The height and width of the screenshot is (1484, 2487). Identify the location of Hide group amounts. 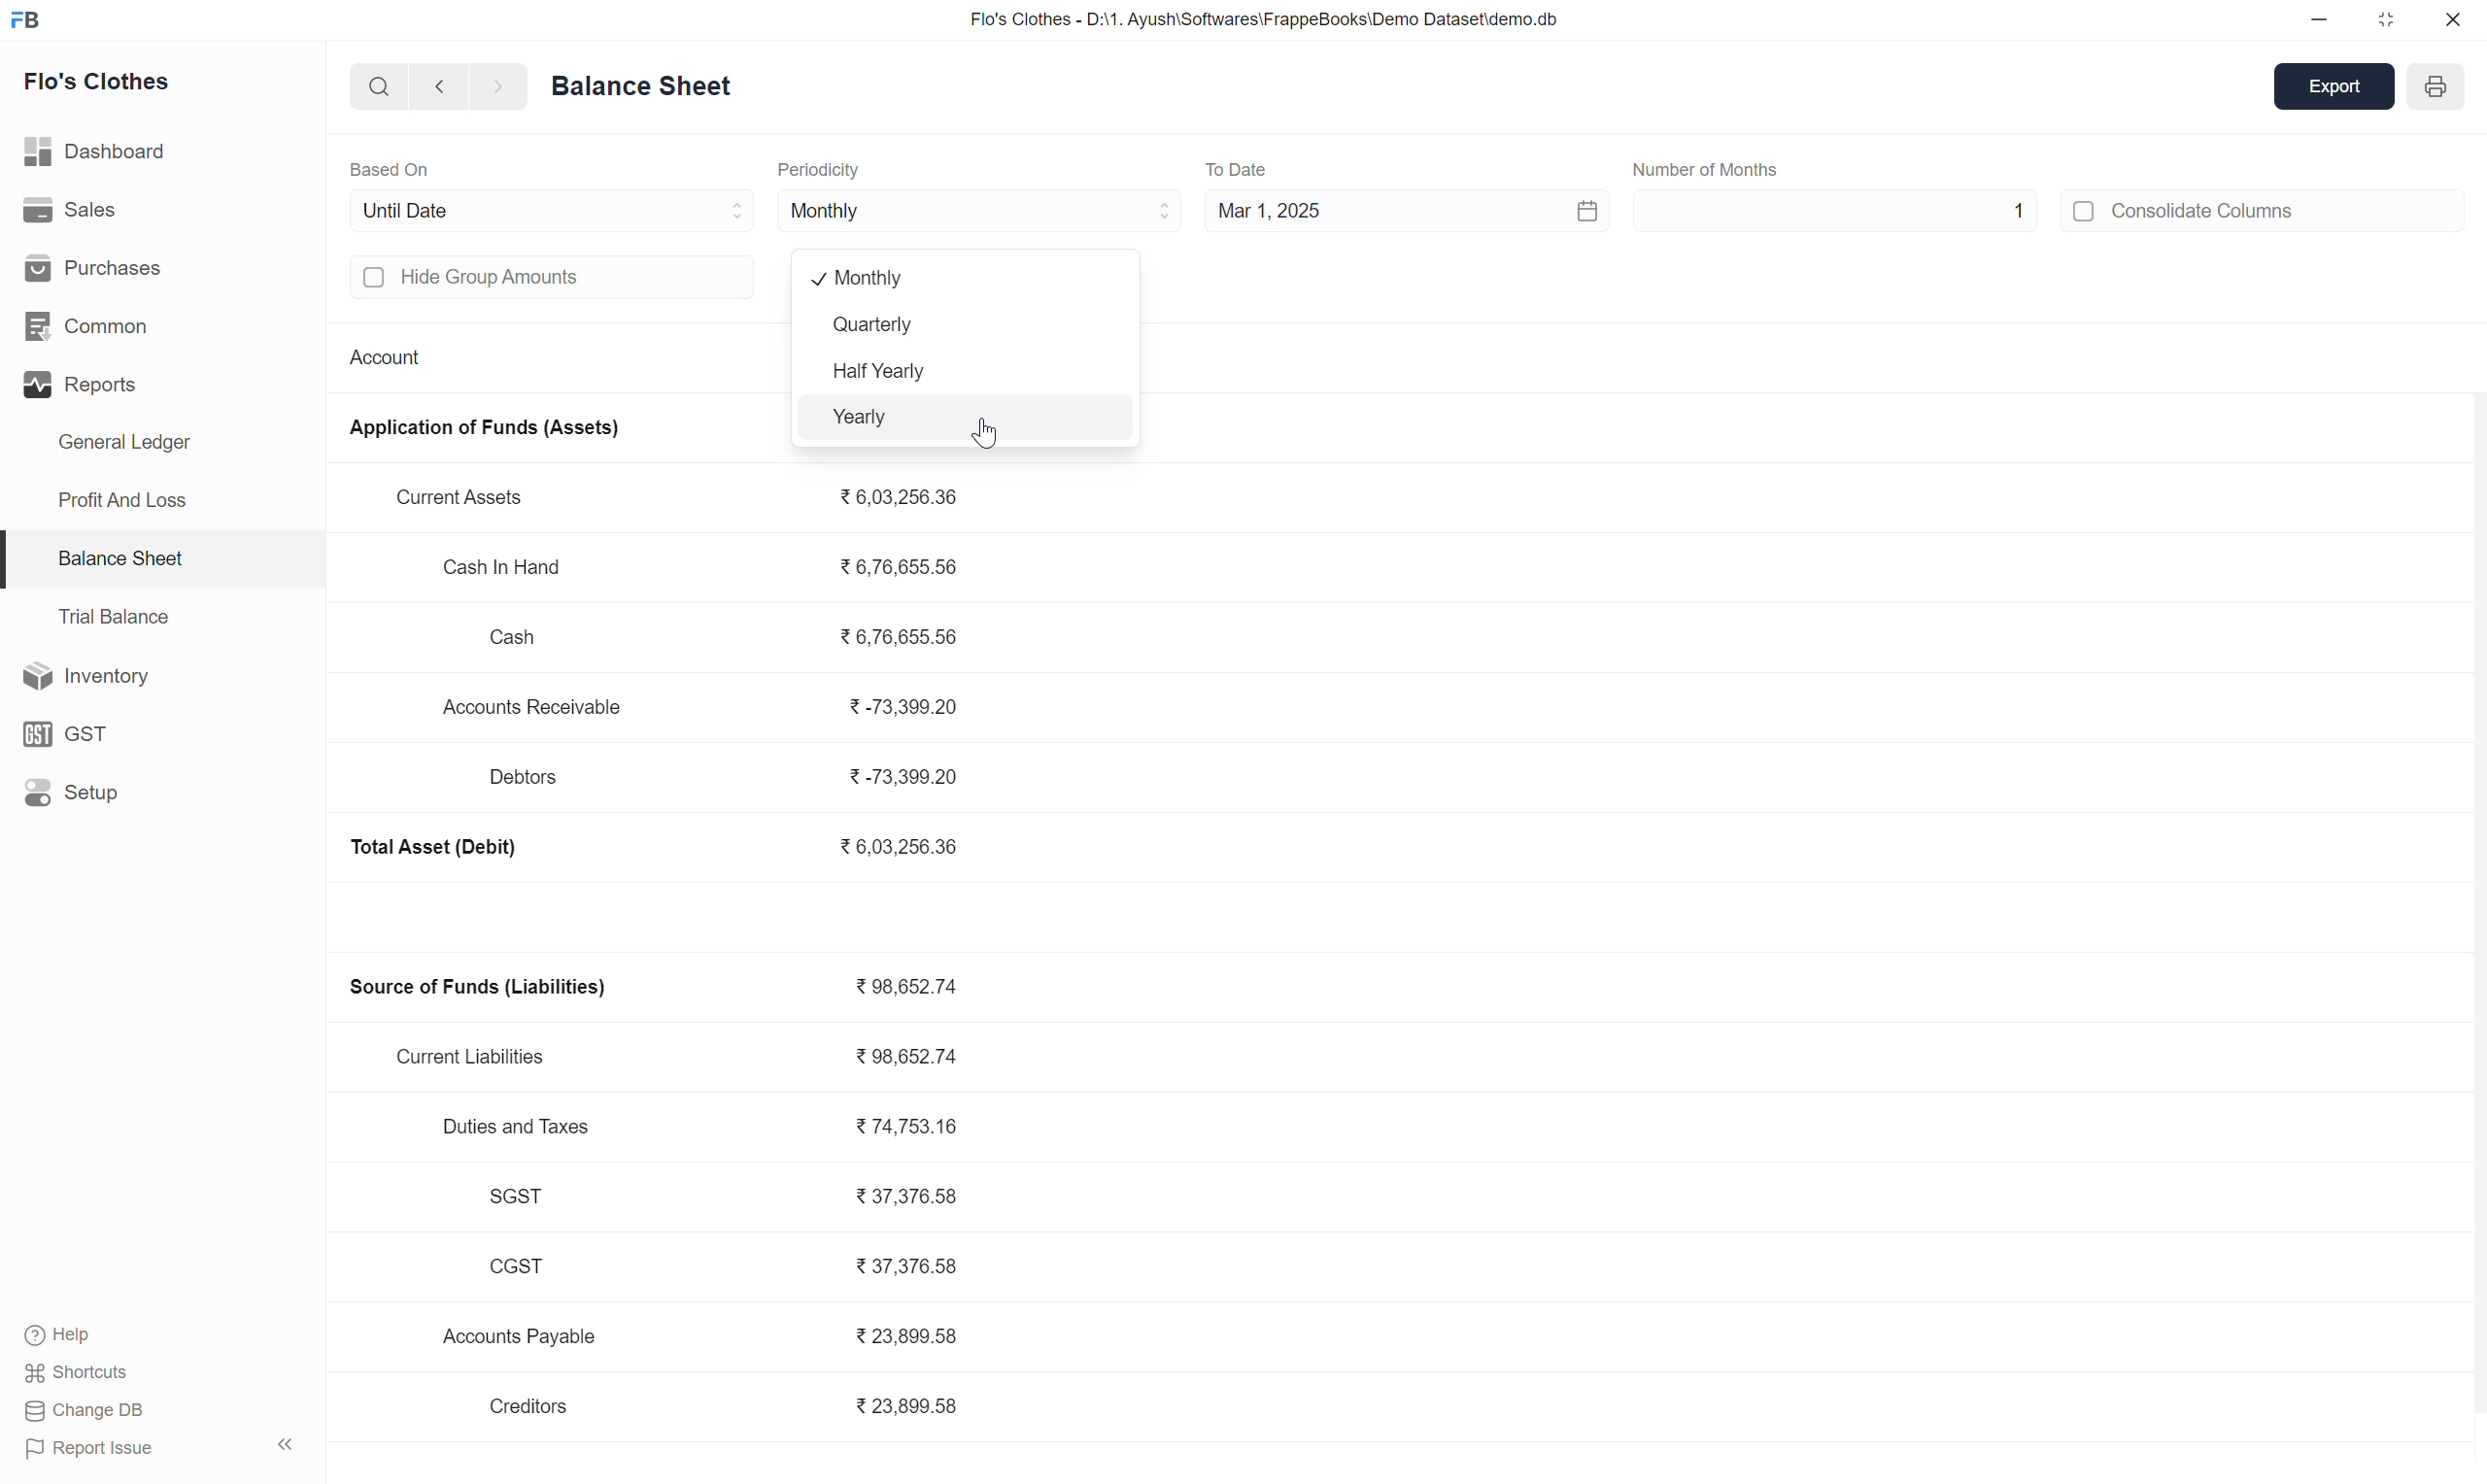
(498, 279).